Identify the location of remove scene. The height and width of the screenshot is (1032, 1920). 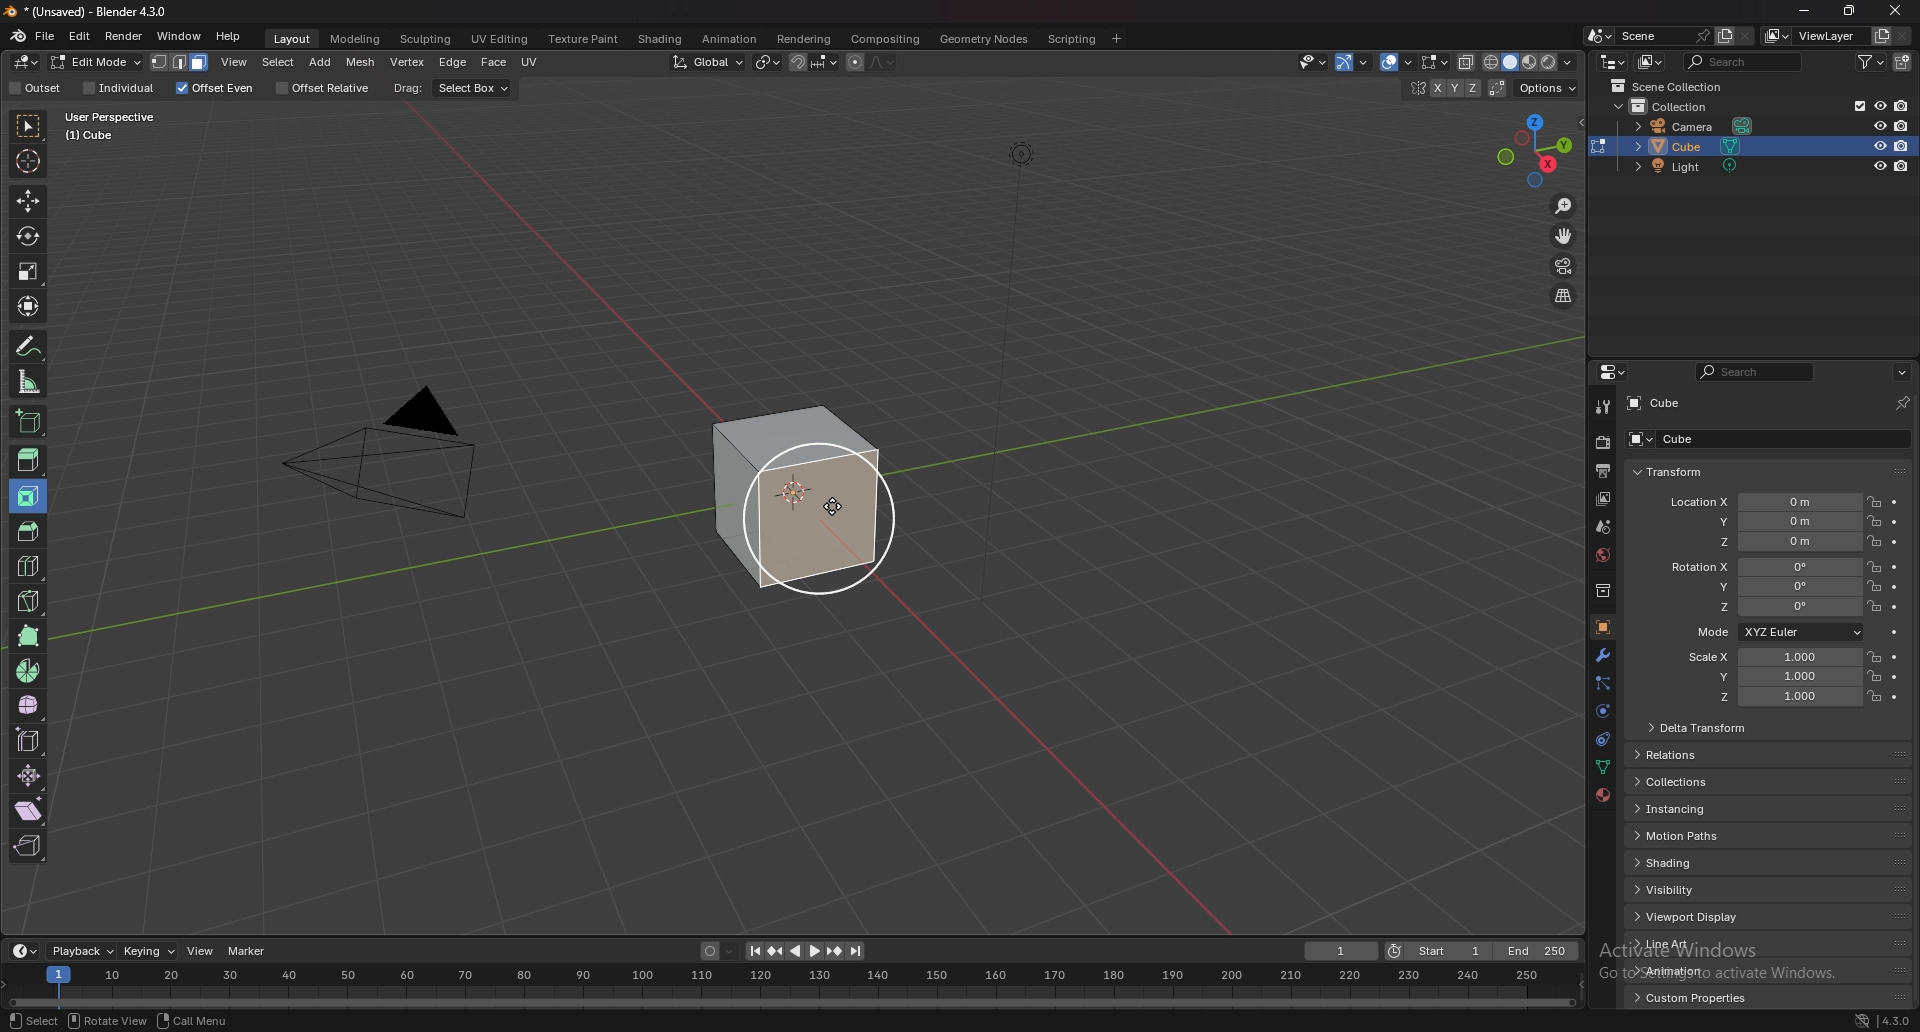
(1745, 36).